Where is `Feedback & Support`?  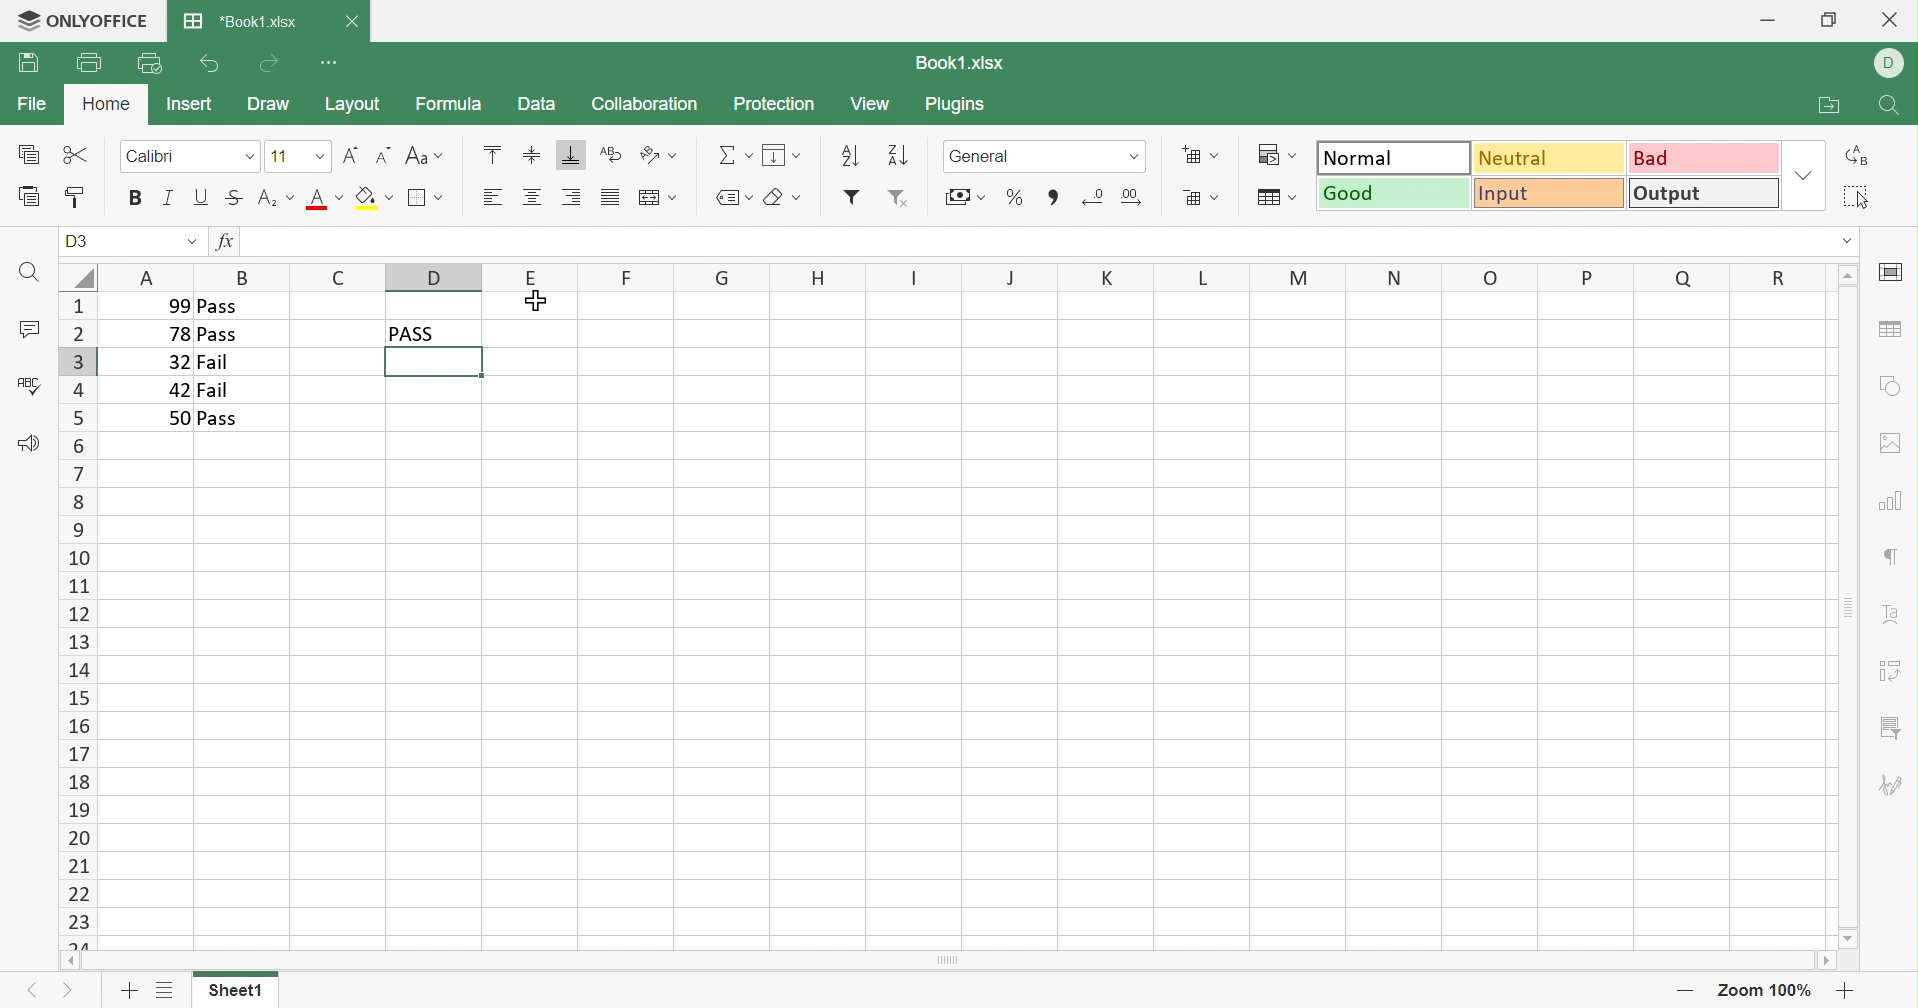 Feedback & Support is located at coordinates (27, 442).